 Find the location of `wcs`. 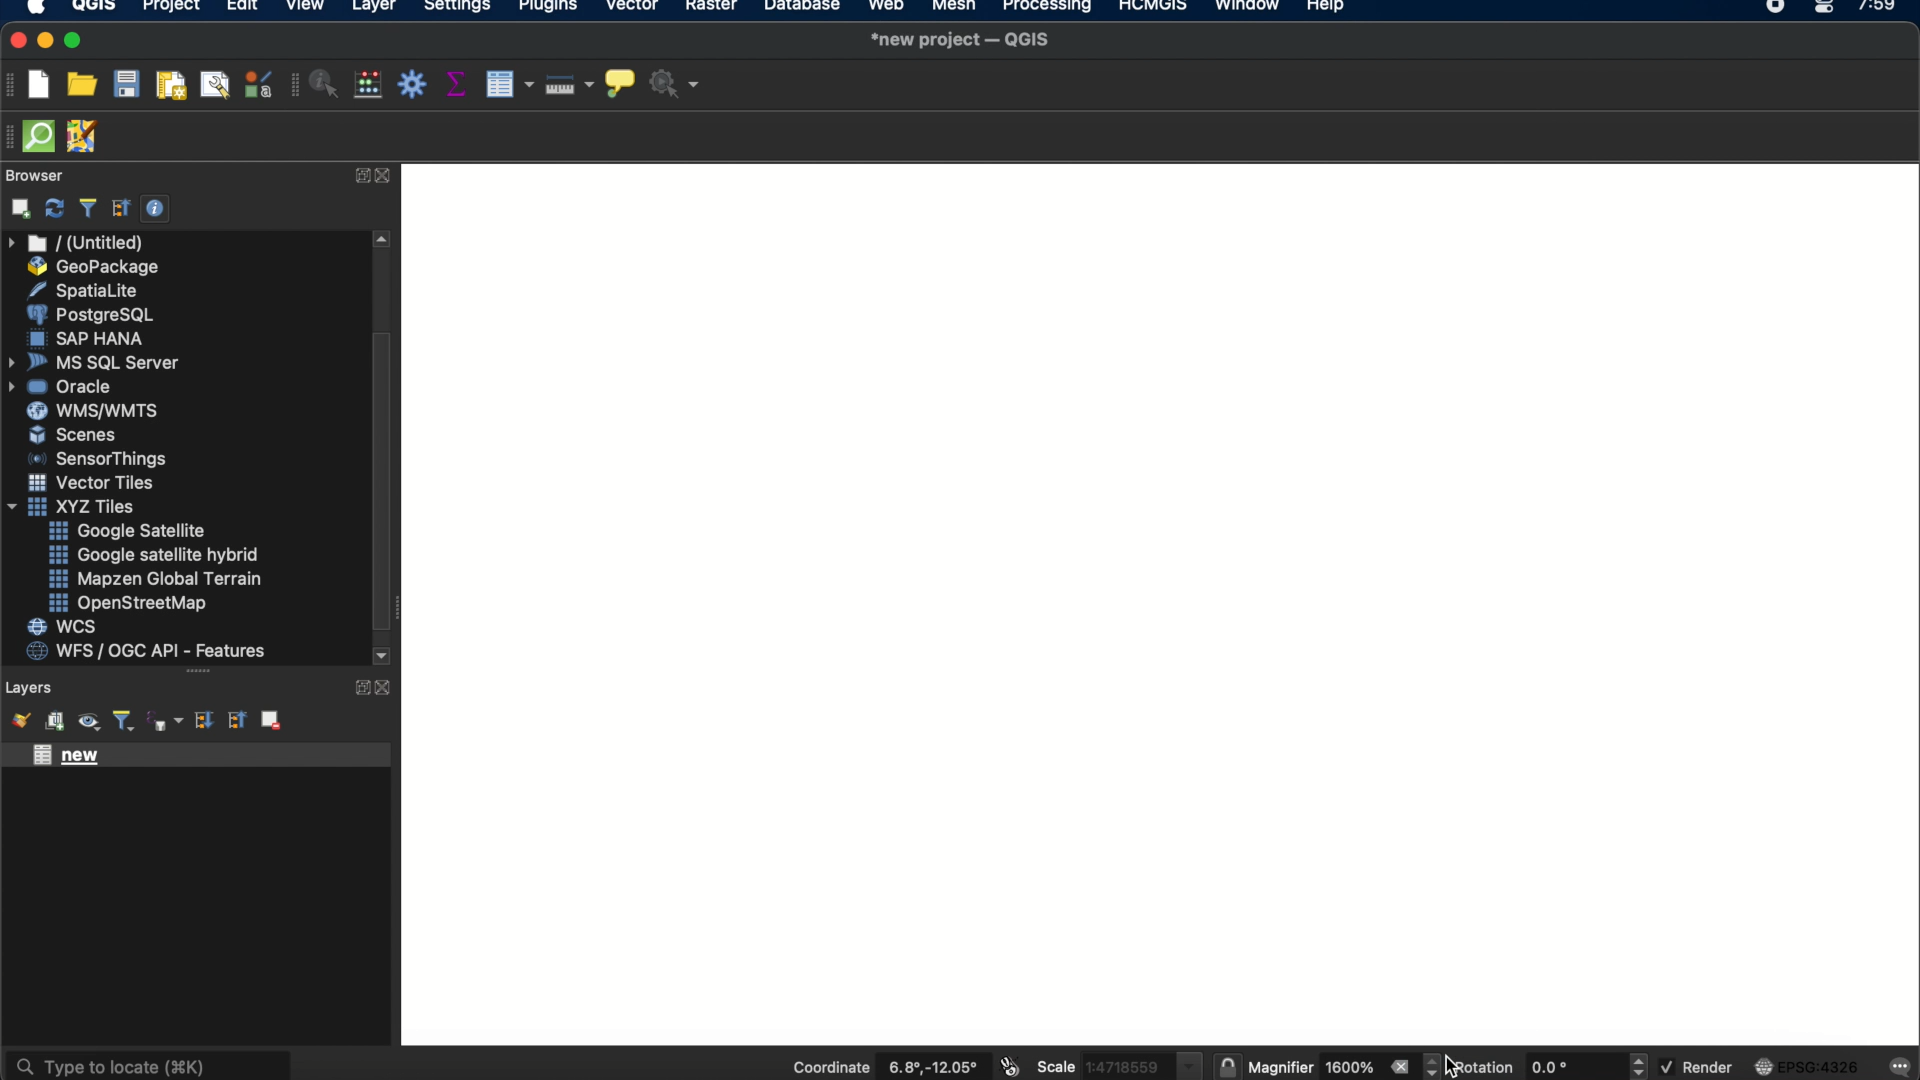

wcs is located at coordinates (65, 628).